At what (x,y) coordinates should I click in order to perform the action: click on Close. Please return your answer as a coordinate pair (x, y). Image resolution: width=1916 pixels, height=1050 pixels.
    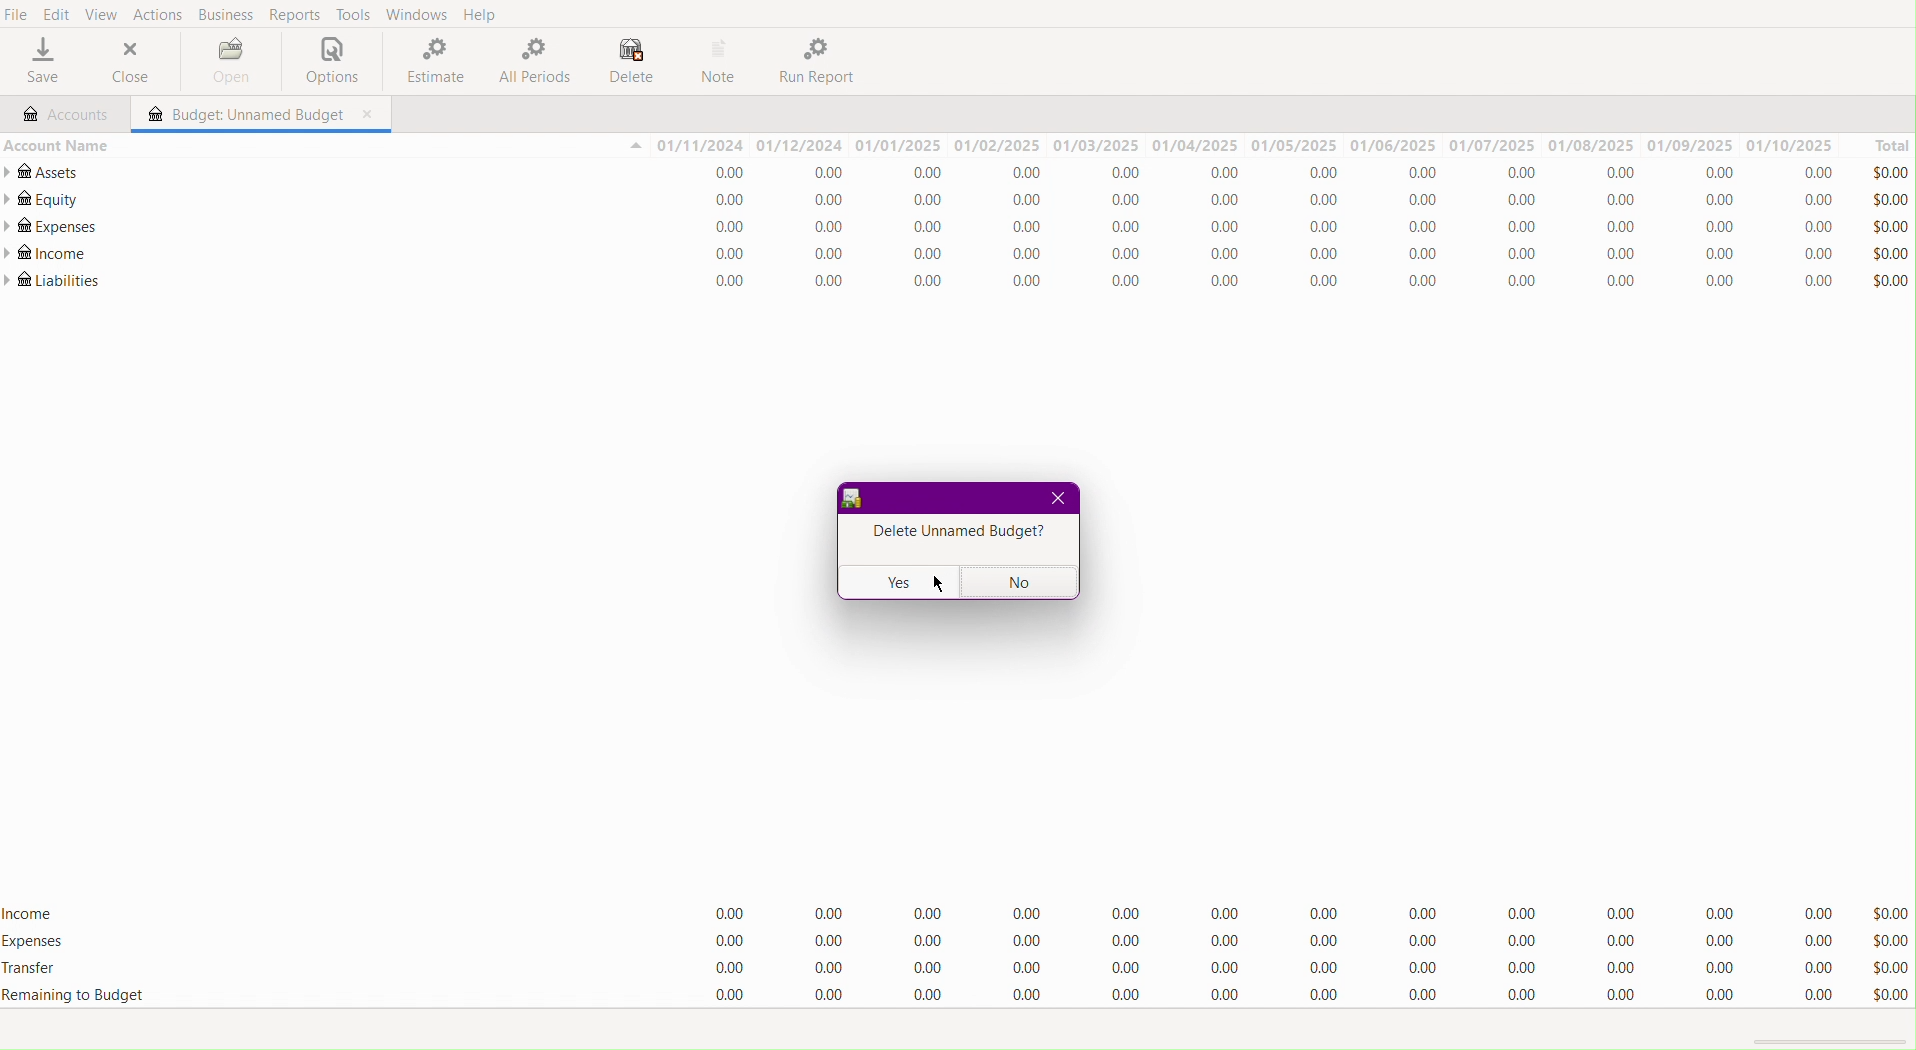
    Looking at the image, I should click on (132, 64).